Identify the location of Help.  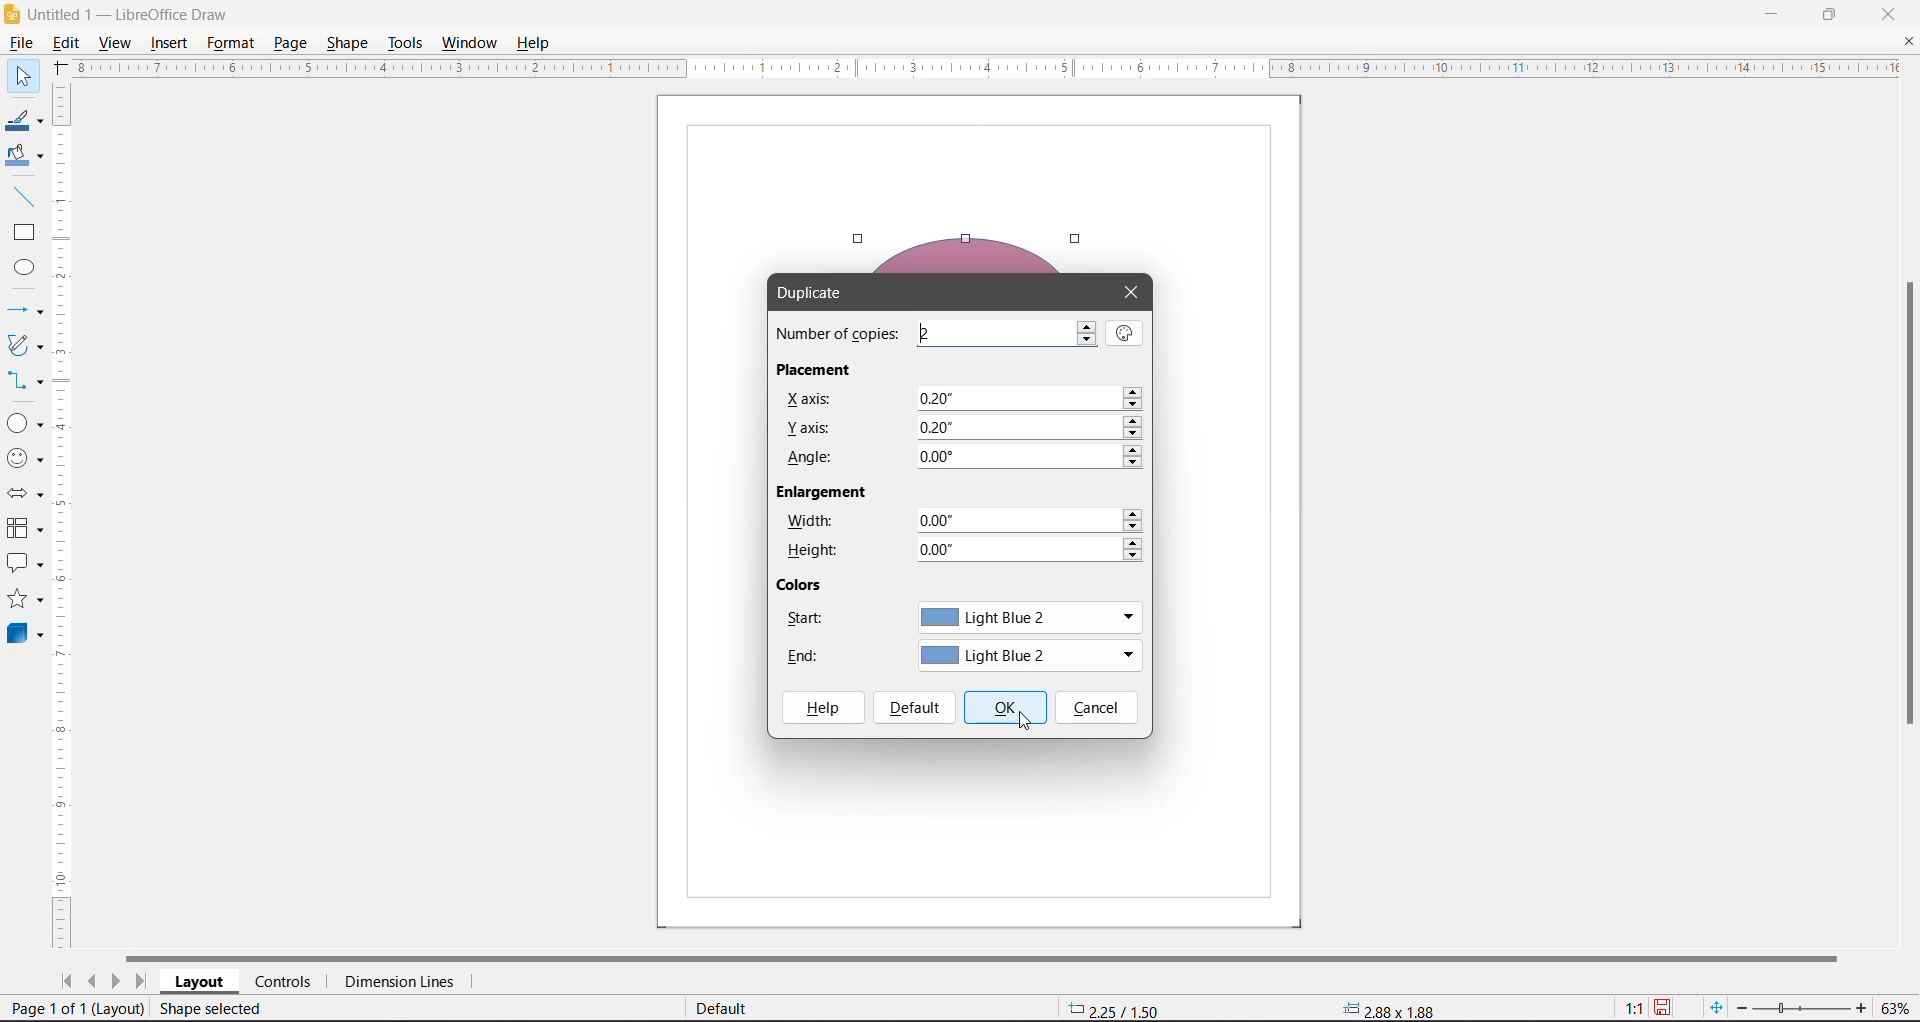
(538, 43).